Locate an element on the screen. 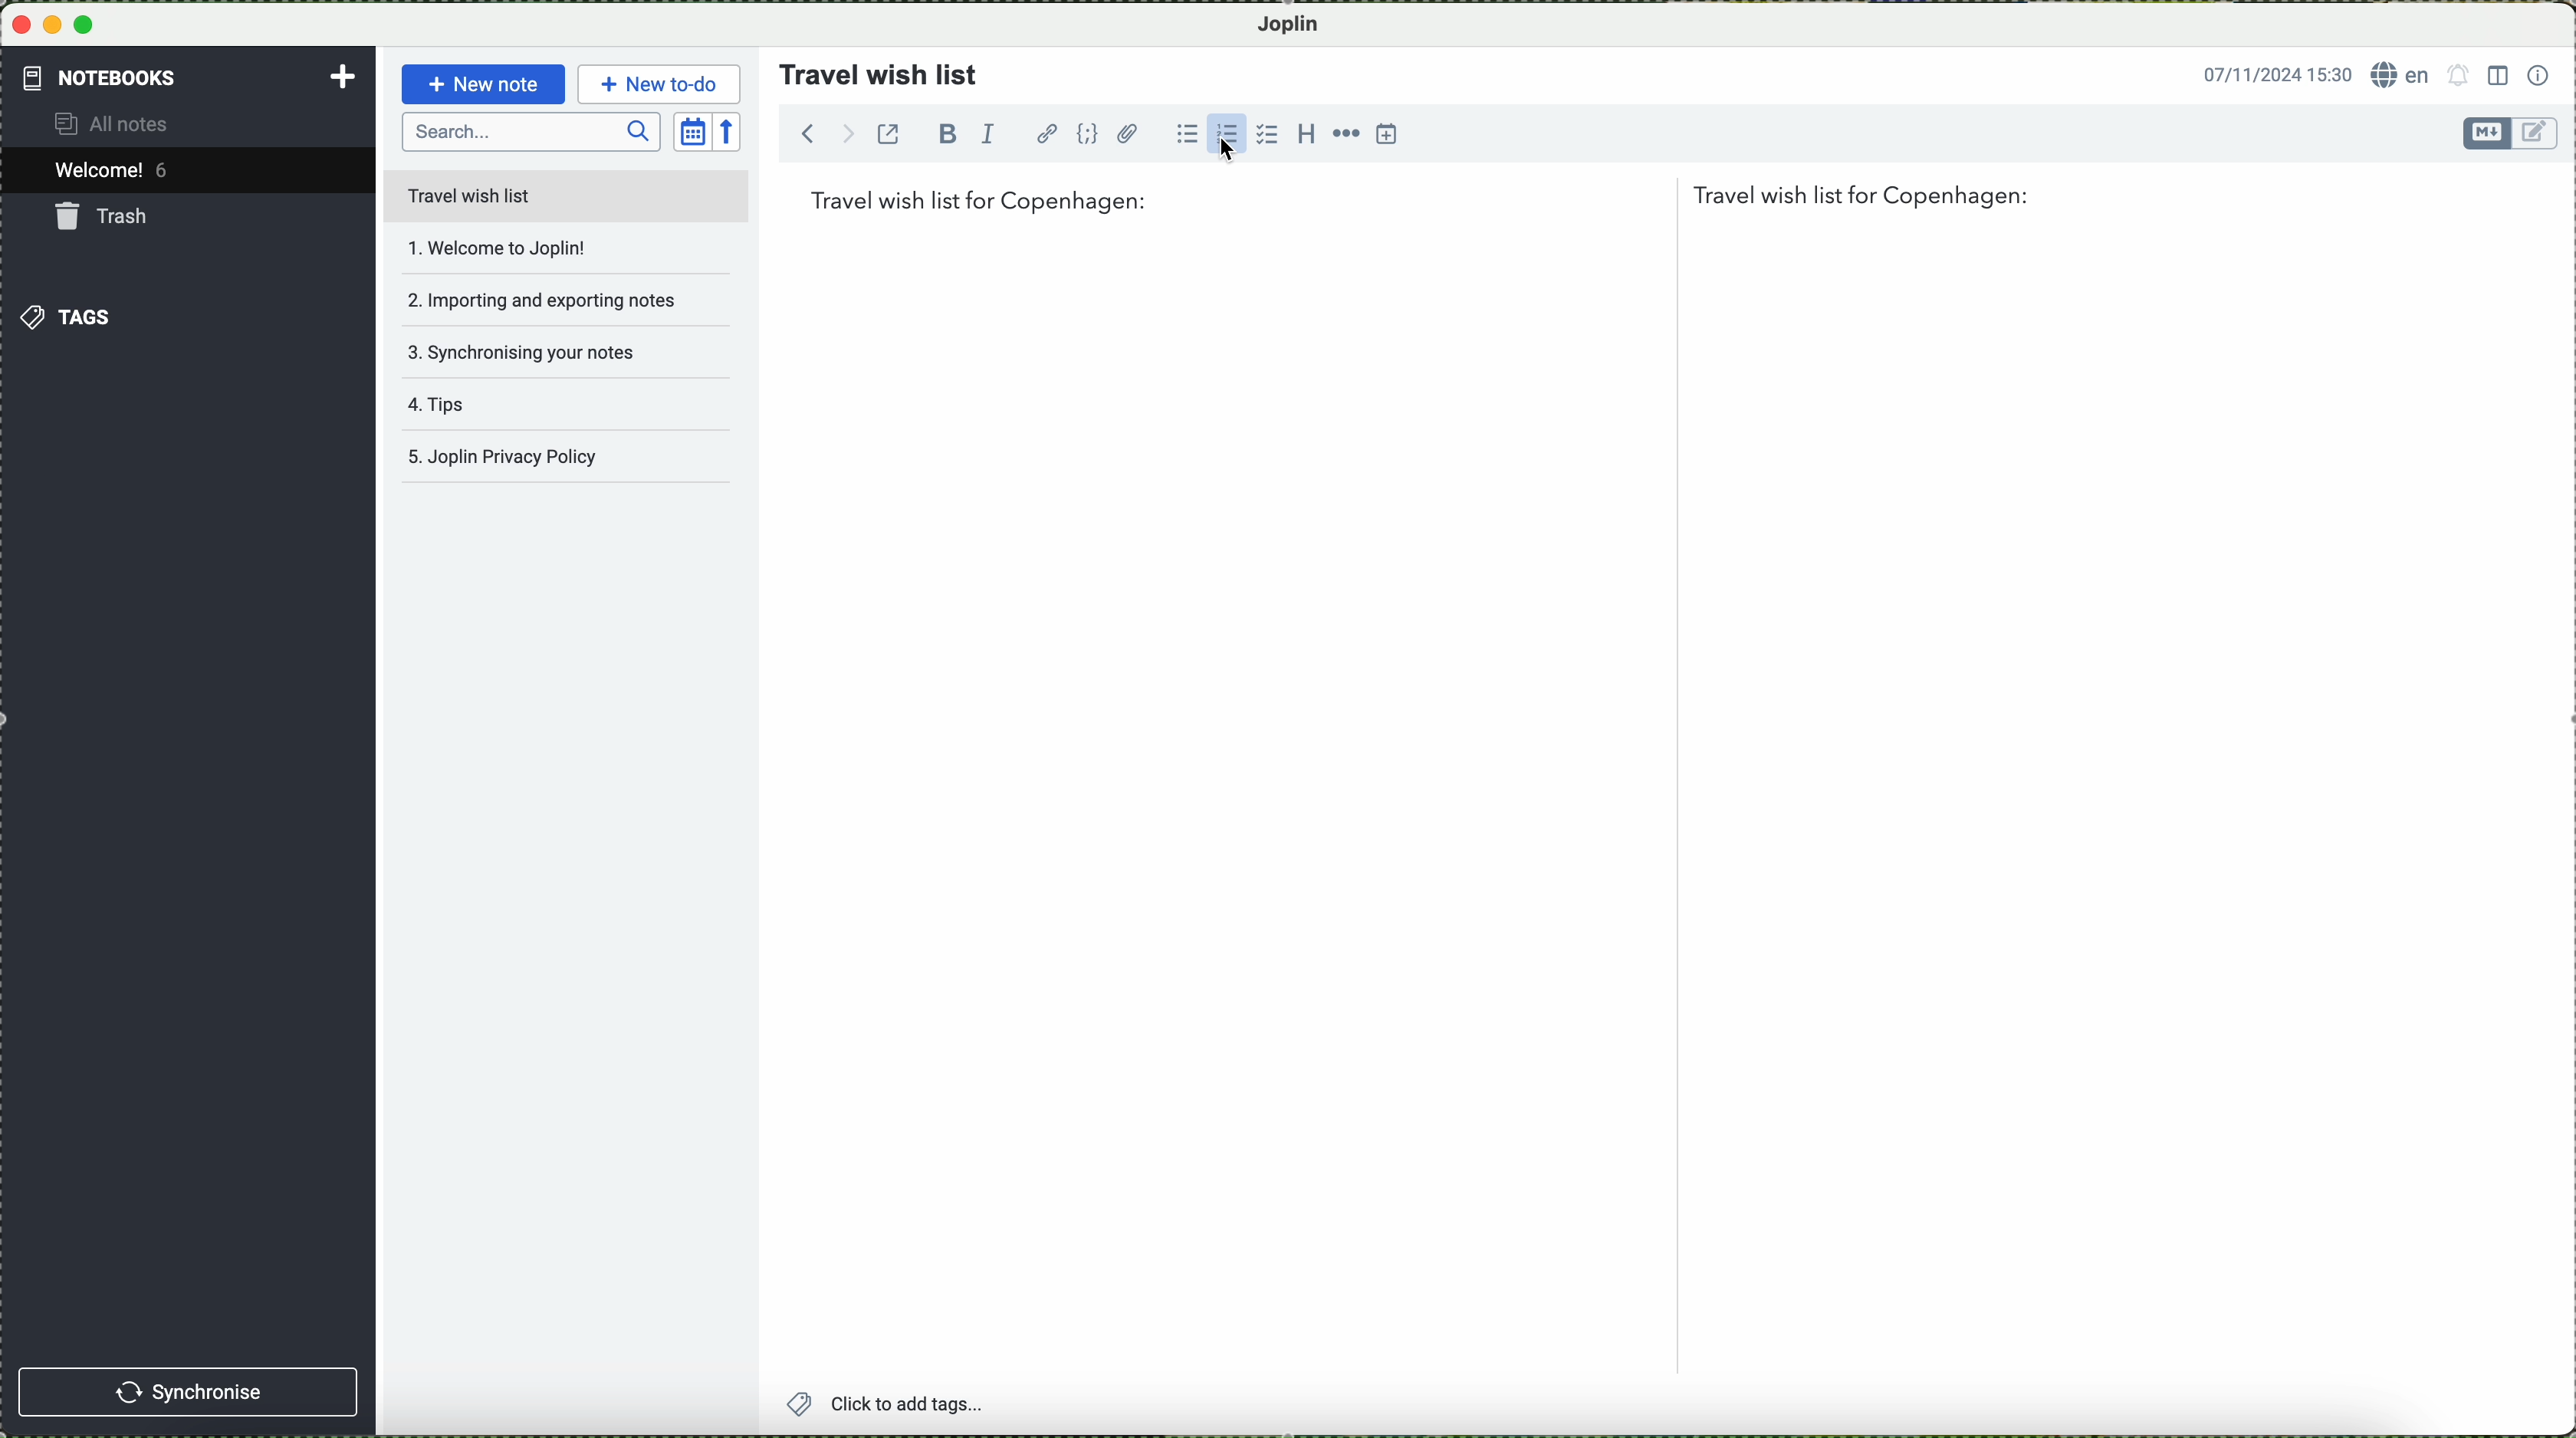  italic is located at coordinates (994, 136).